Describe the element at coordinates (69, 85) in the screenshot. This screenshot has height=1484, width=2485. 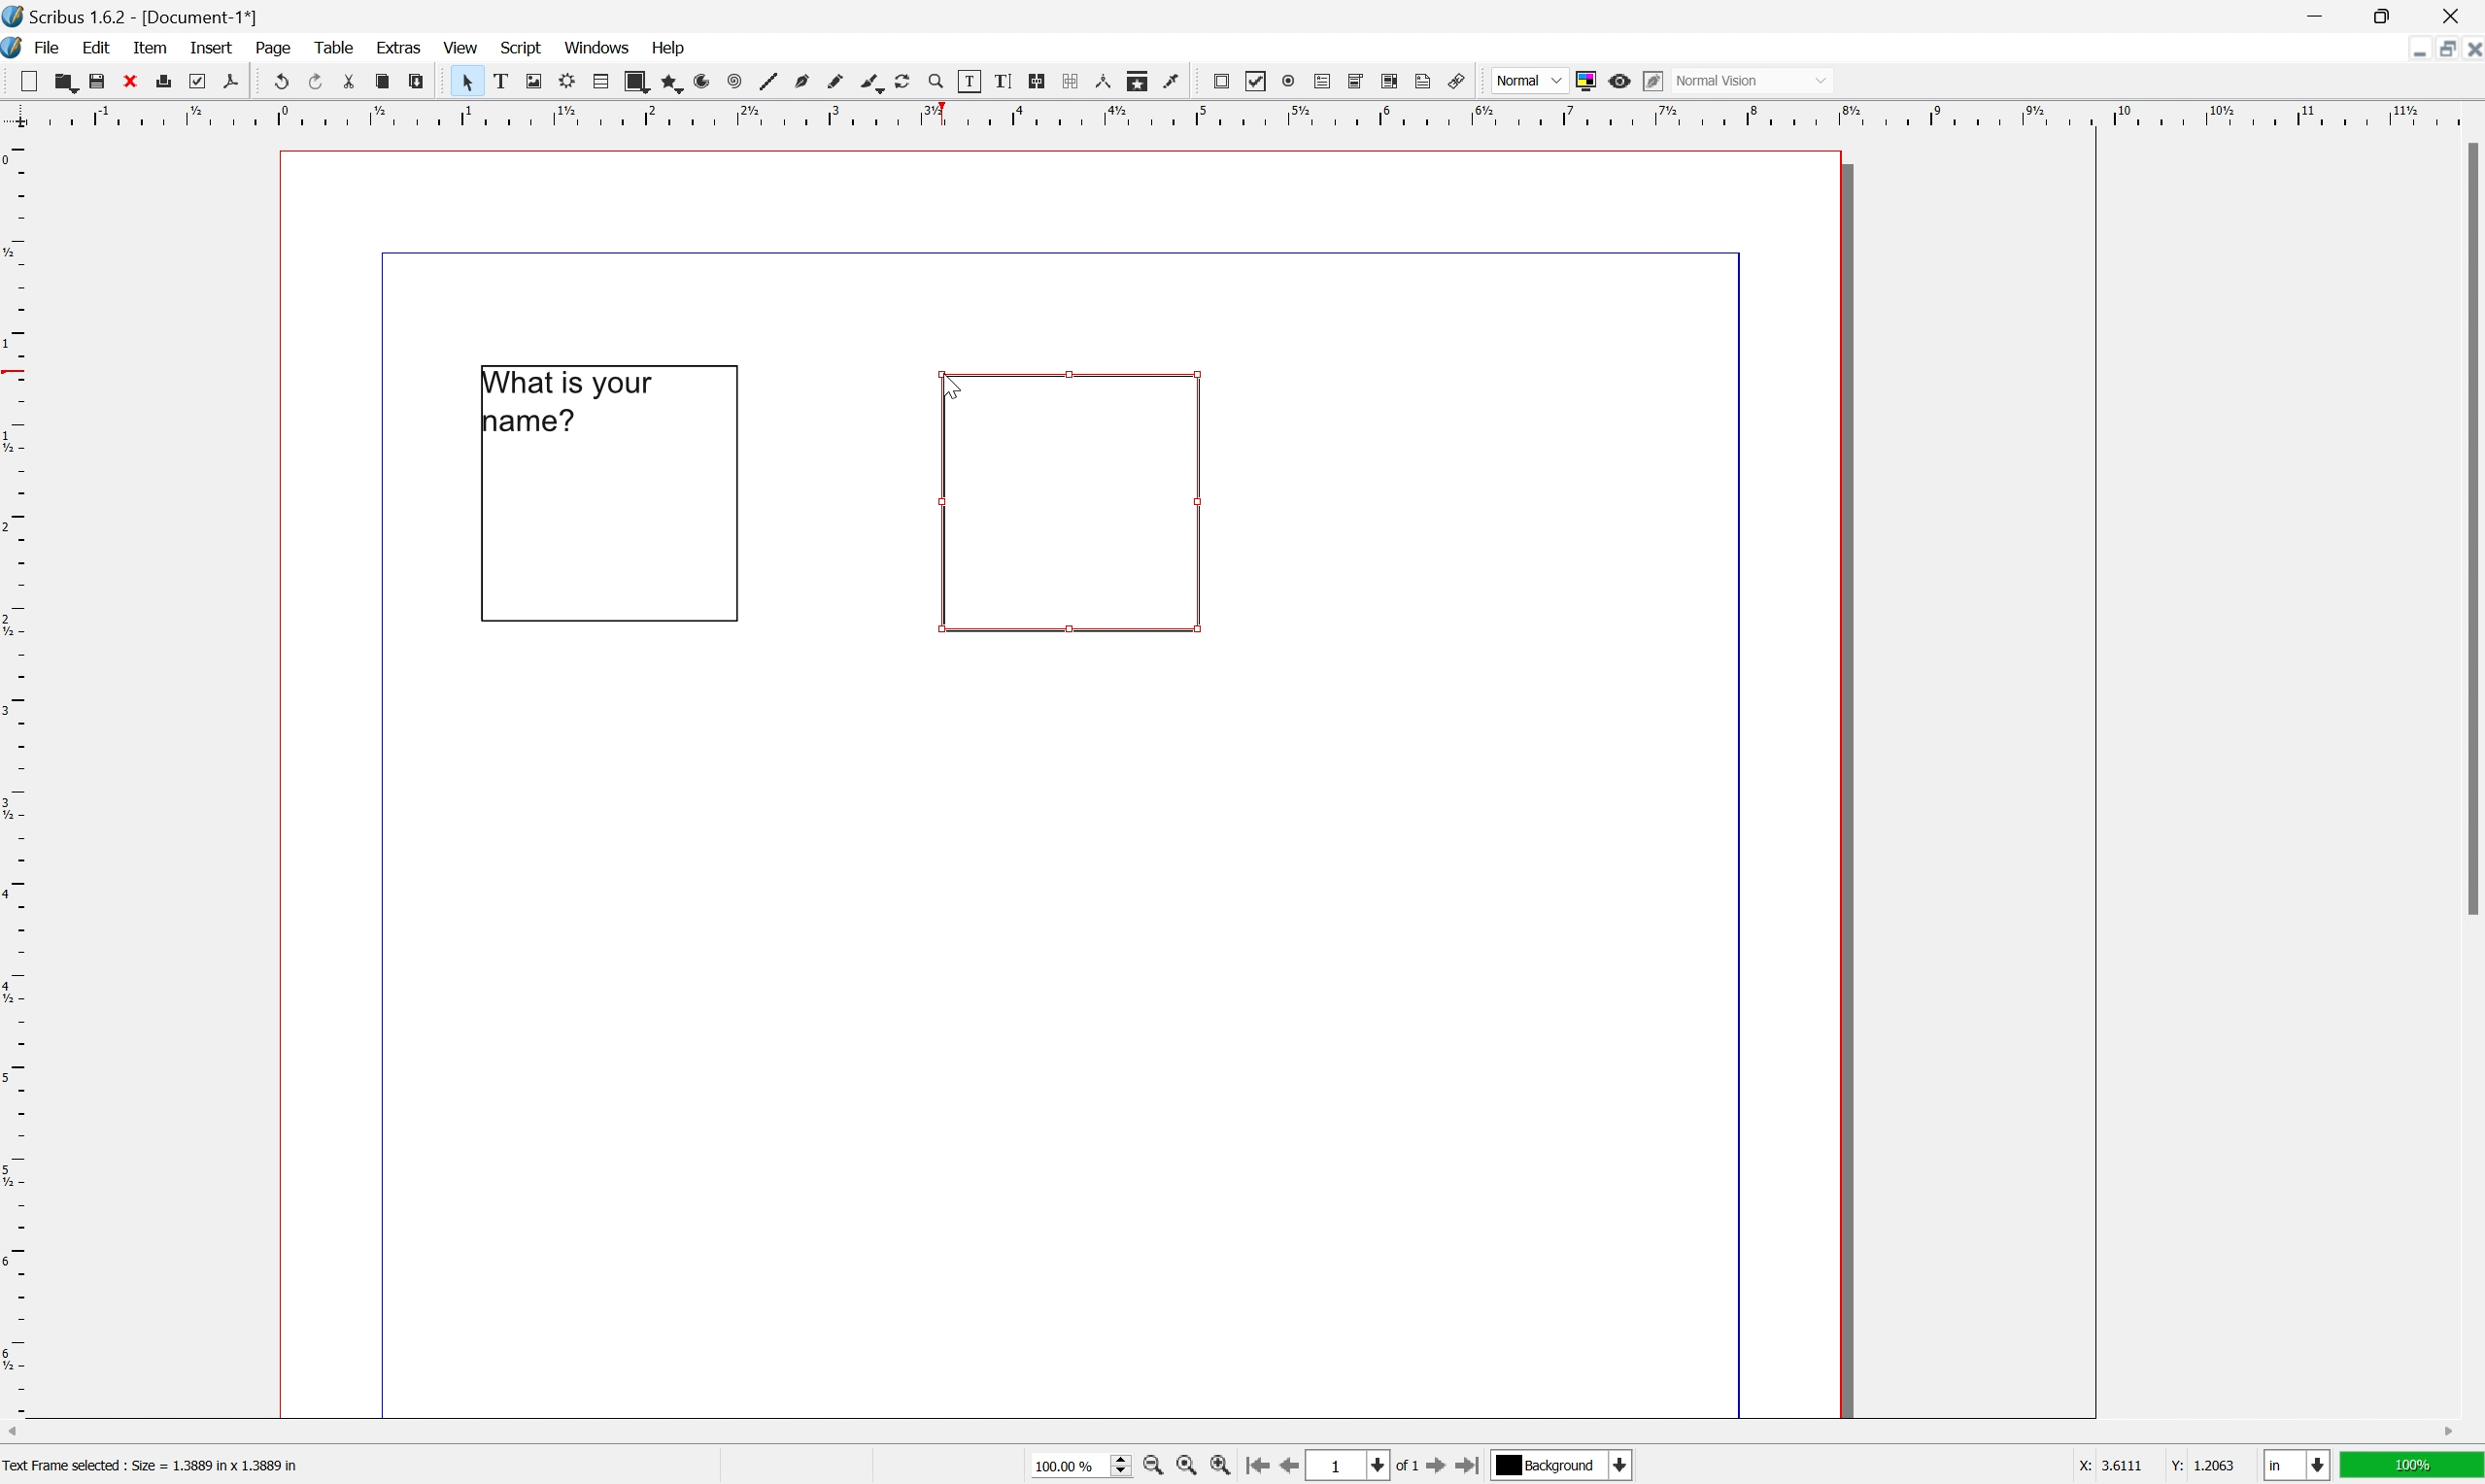
I see `open` at that location.